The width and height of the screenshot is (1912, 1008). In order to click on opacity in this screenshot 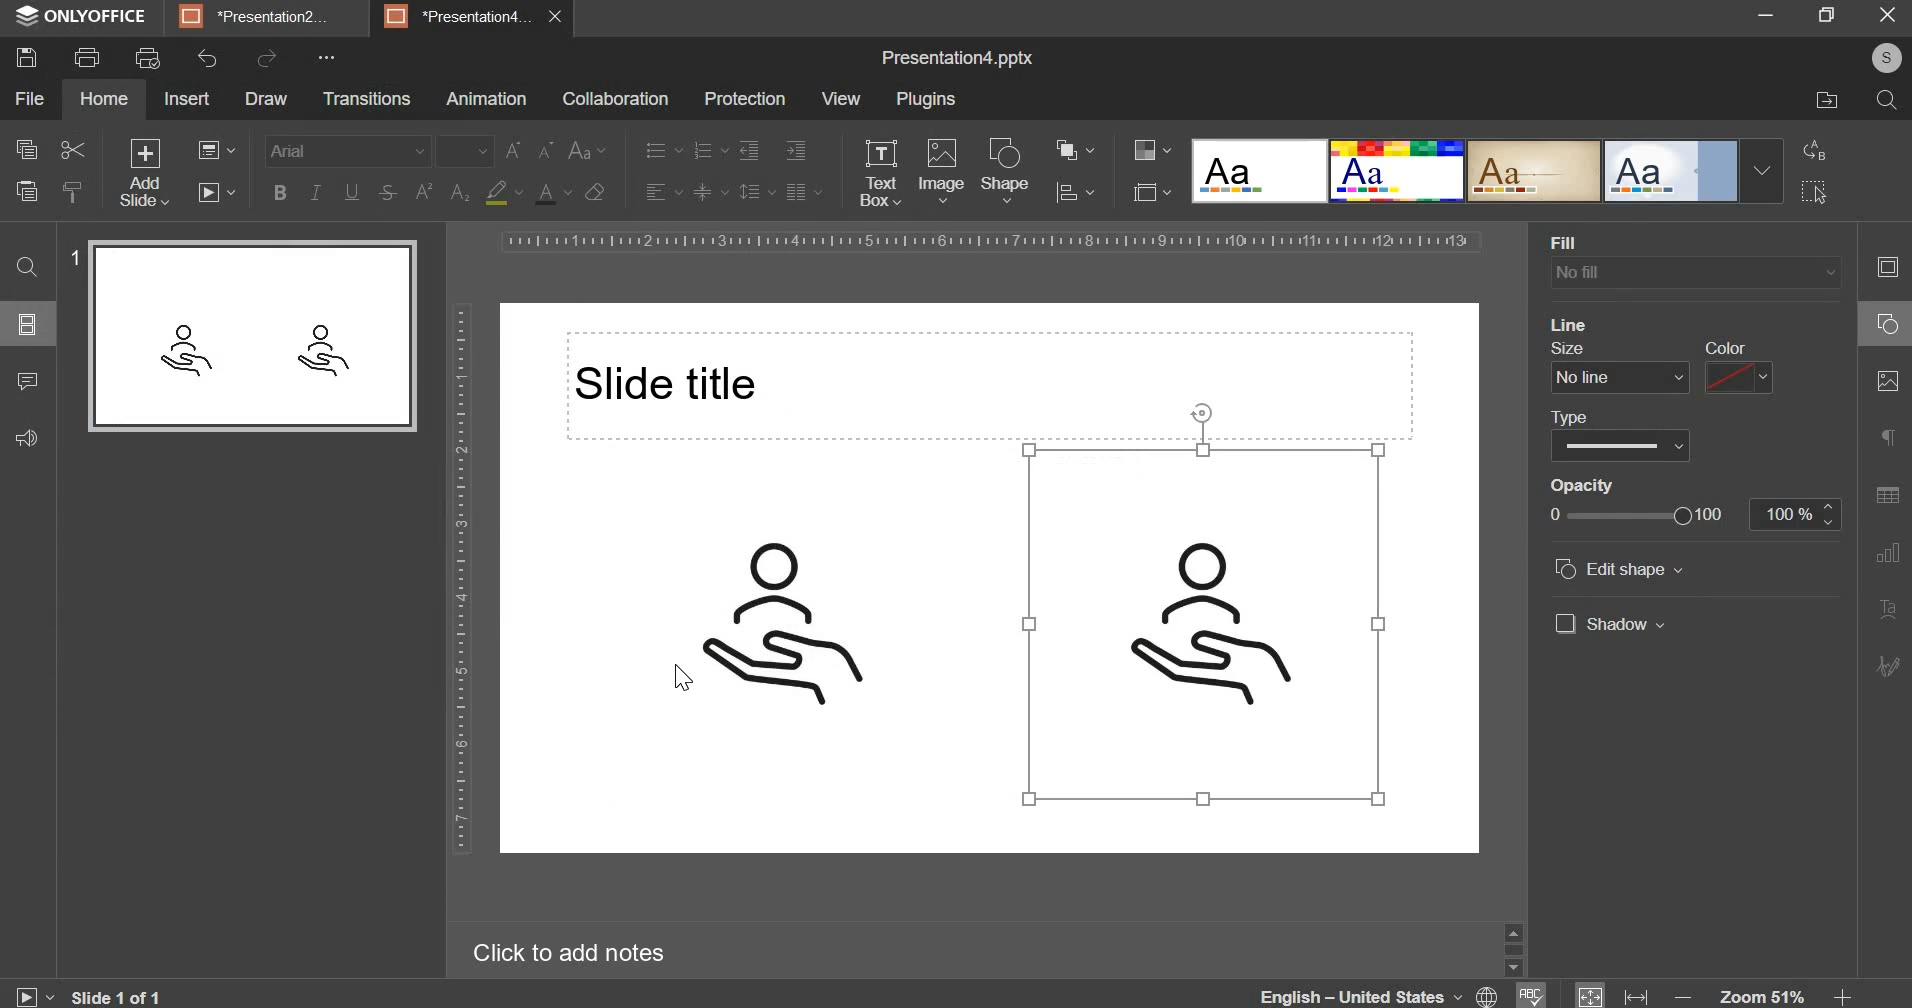, I will do `click(1586, 487)`.